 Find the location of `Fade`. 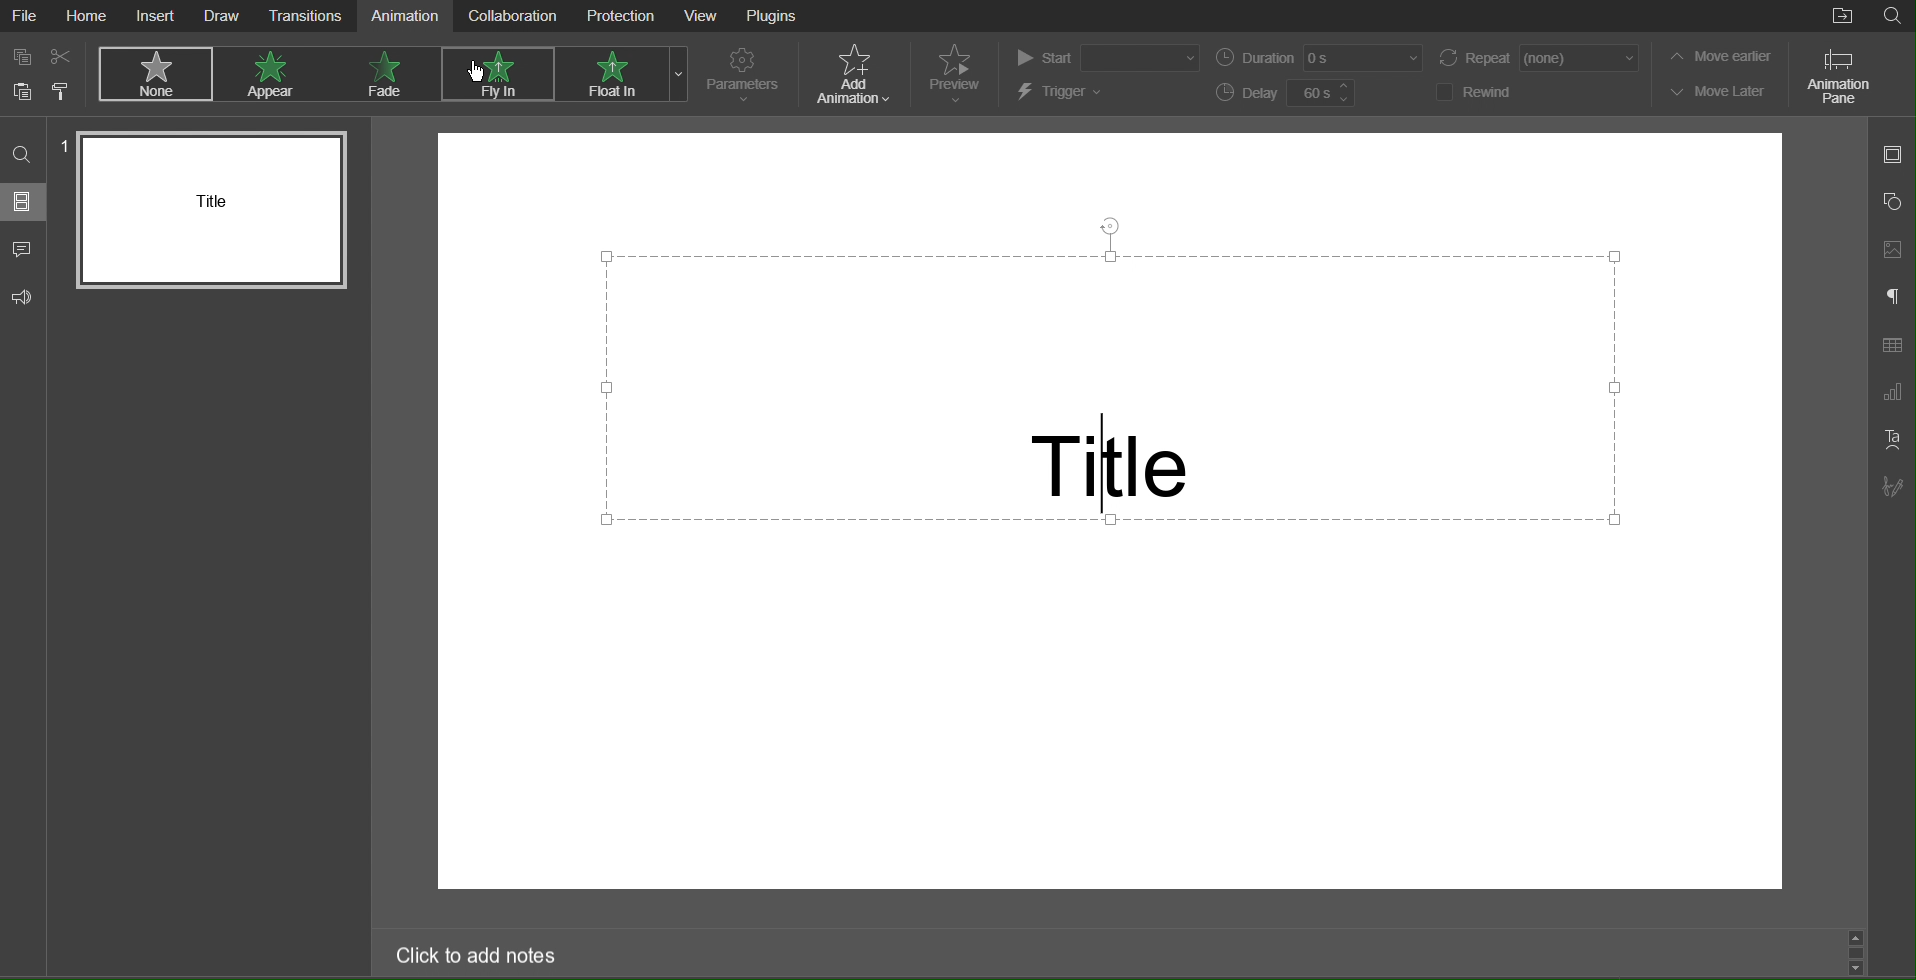

Fade is located at coordinates (386, 73).